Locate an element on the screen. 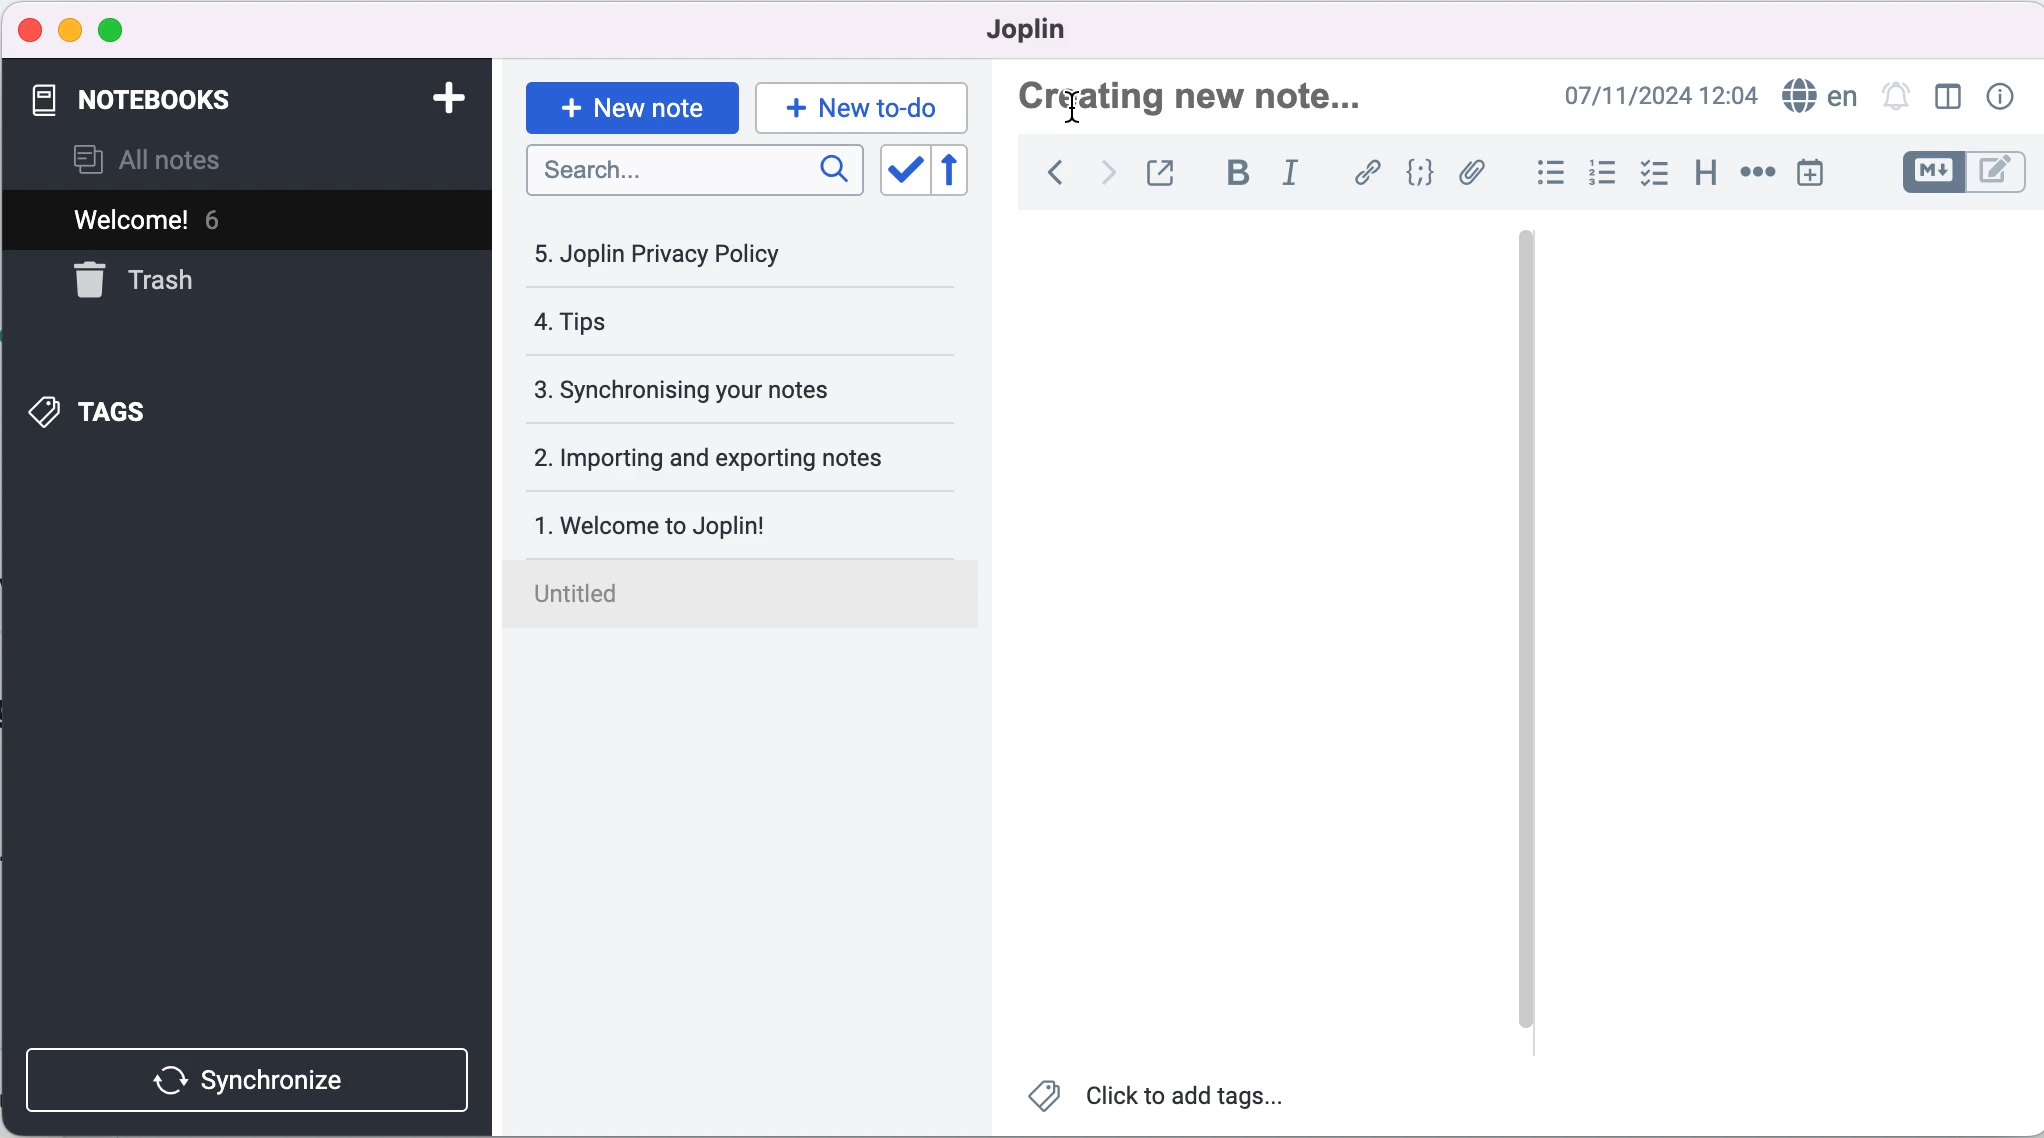 This screenshot has height=1138, width=2044. code is located at coordinates (1421, 174).